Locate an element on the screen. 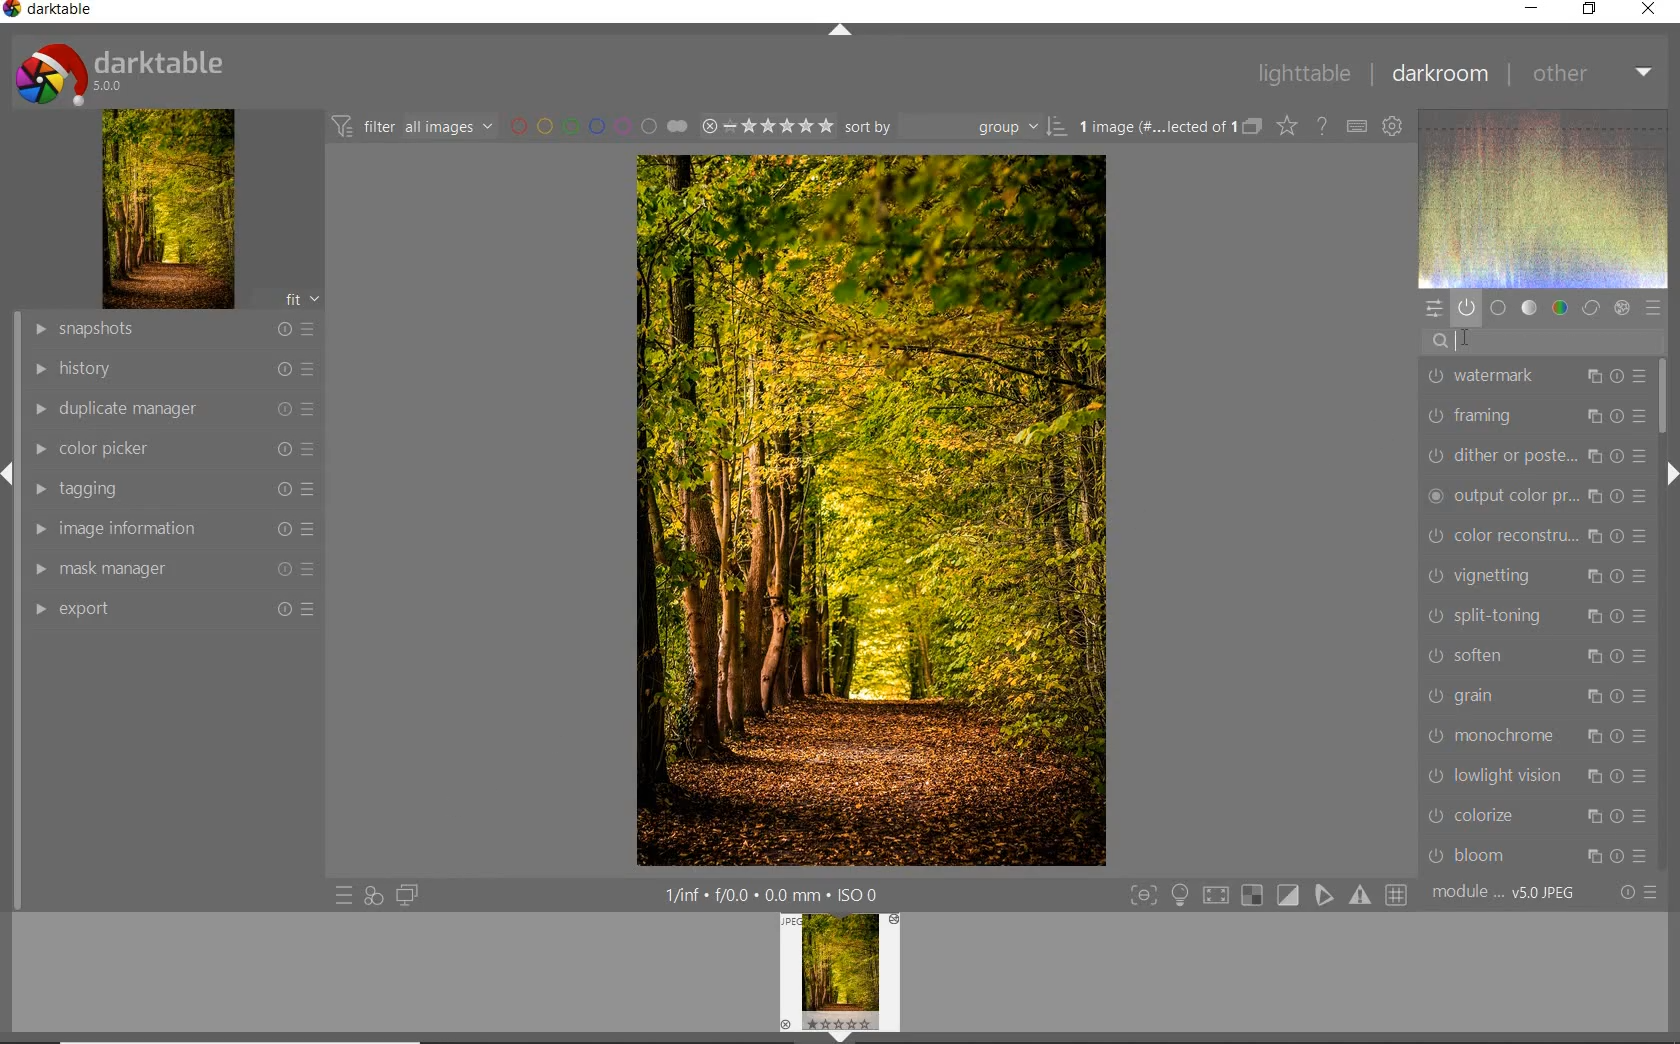 The width and height of the screenshot is (1680, 1044). lighttable is located at coordinates (1304, 75).